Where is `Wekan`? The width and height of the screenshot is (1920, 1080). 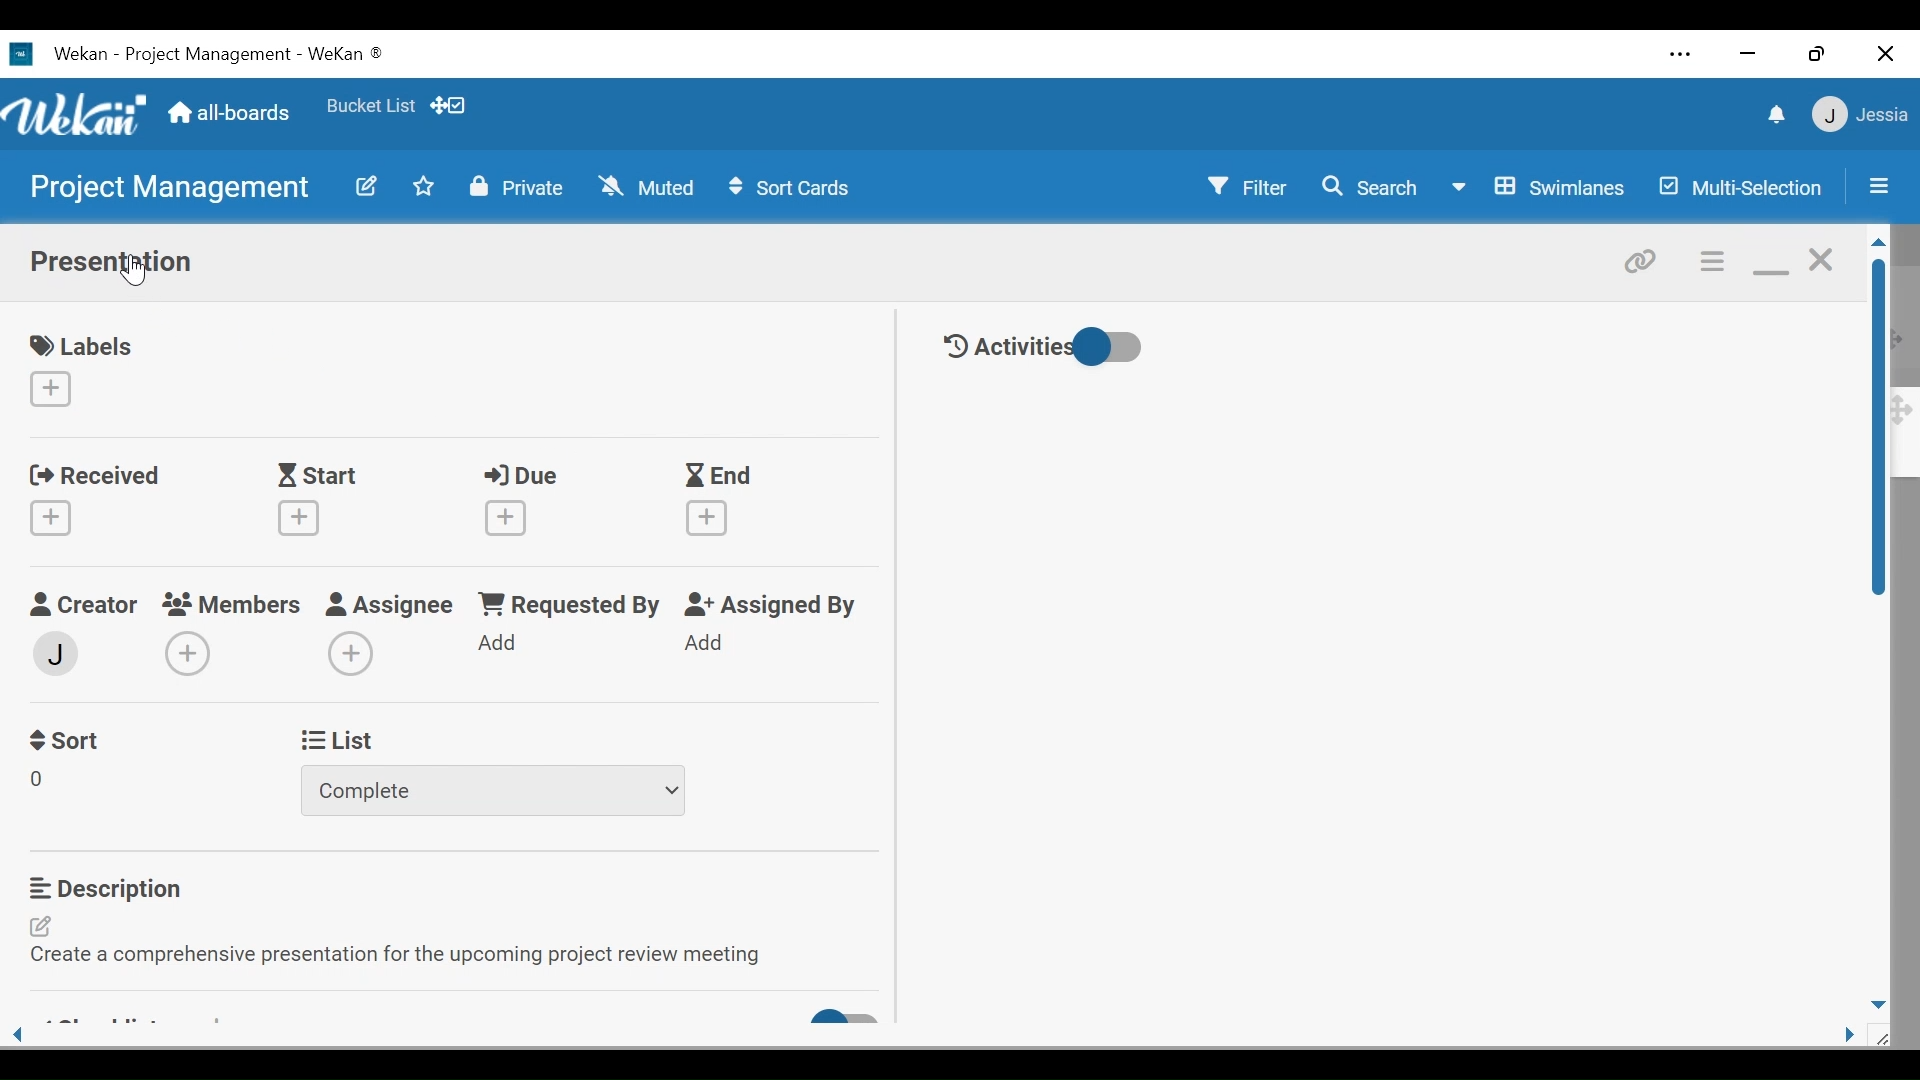 Wekan is located at coordinates (346, 56).